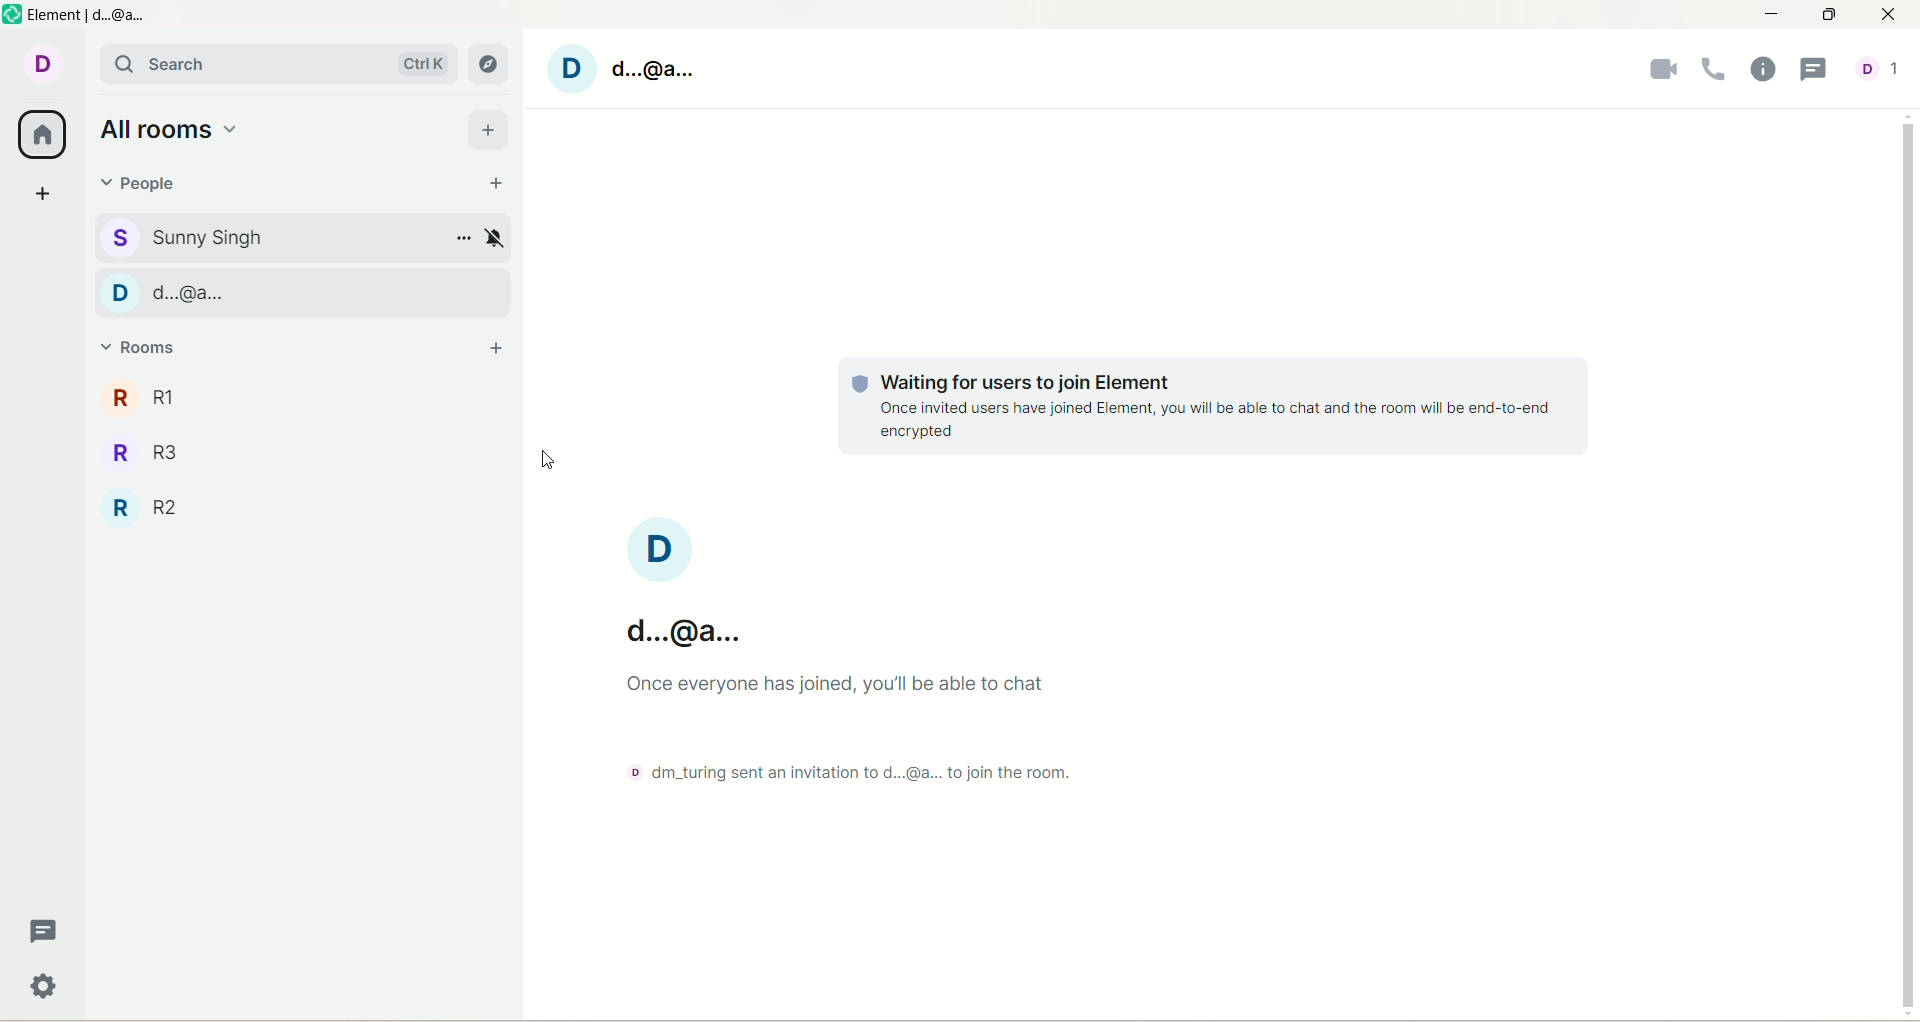 This screenshot has width=1920, height=1022. What do you see at coordinates (46, 984) in the screenshot?
I see `settings` at bounding box center [46, 984].